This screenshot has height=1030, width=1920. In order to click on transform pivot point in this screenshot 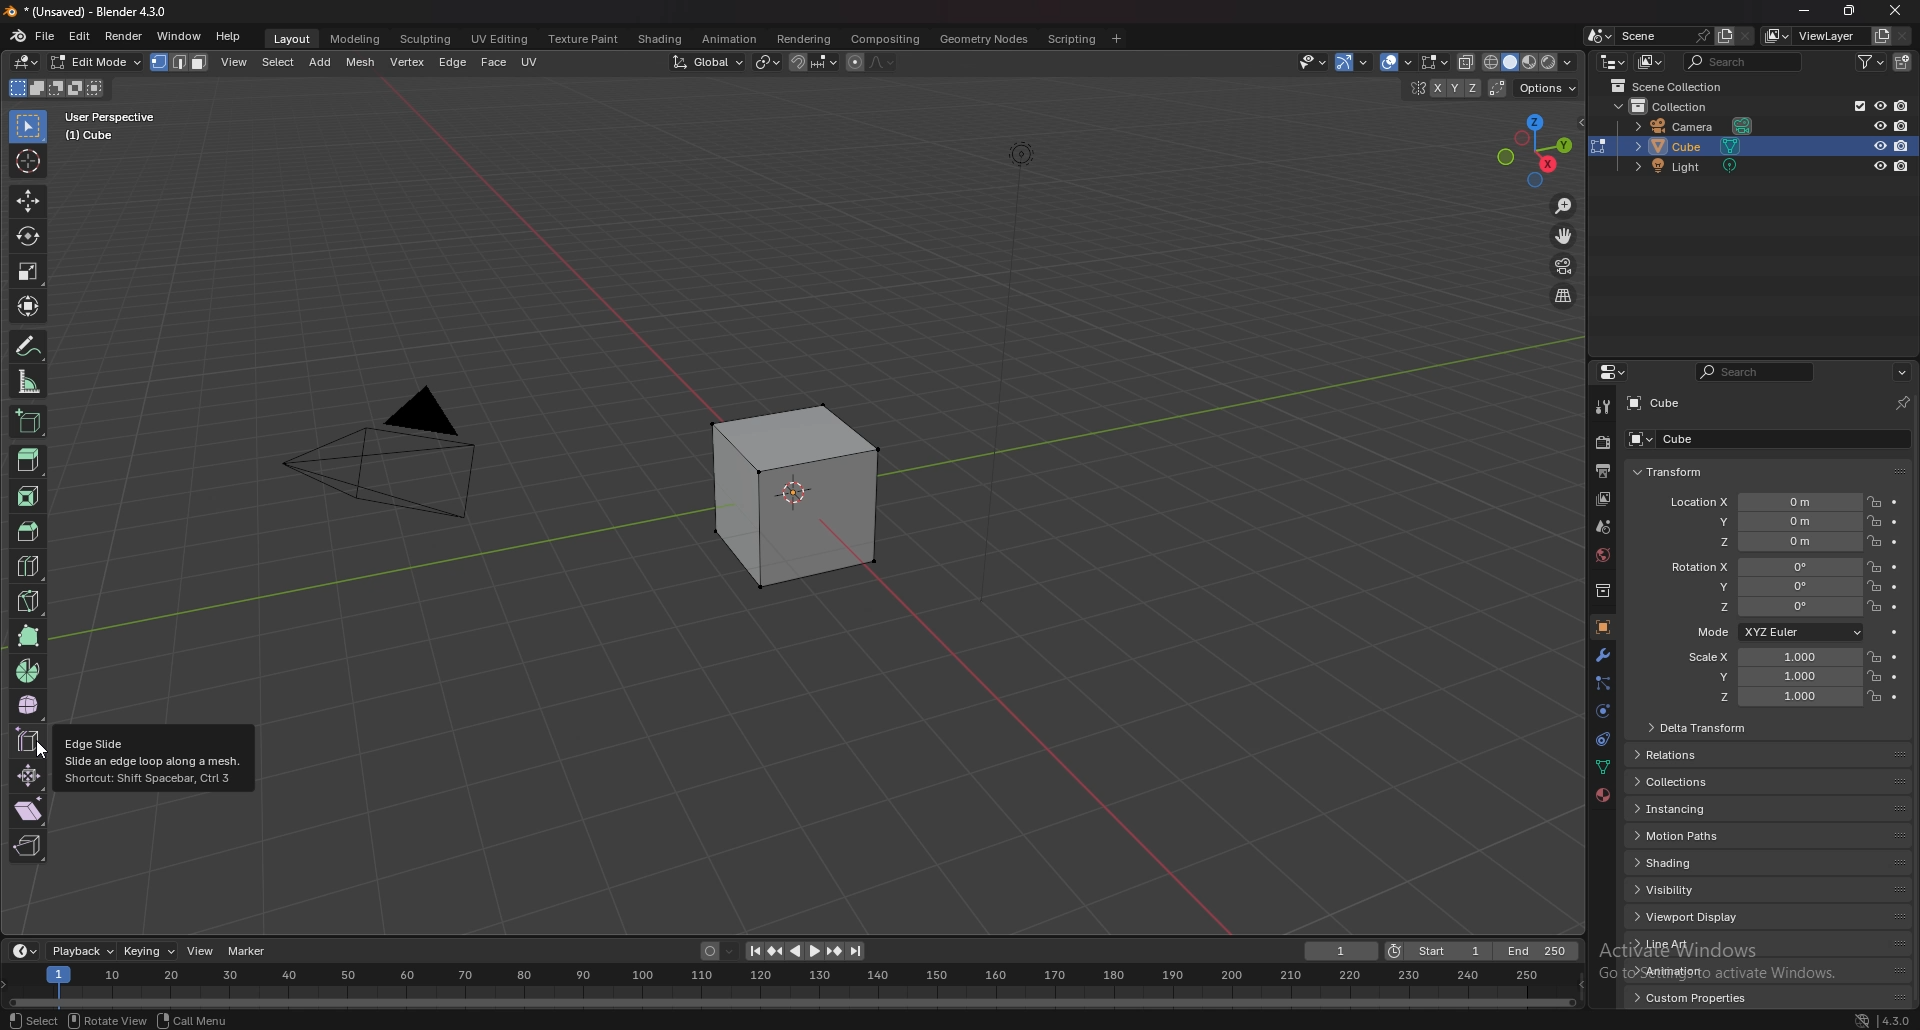, I will do `click(768, 62)`.